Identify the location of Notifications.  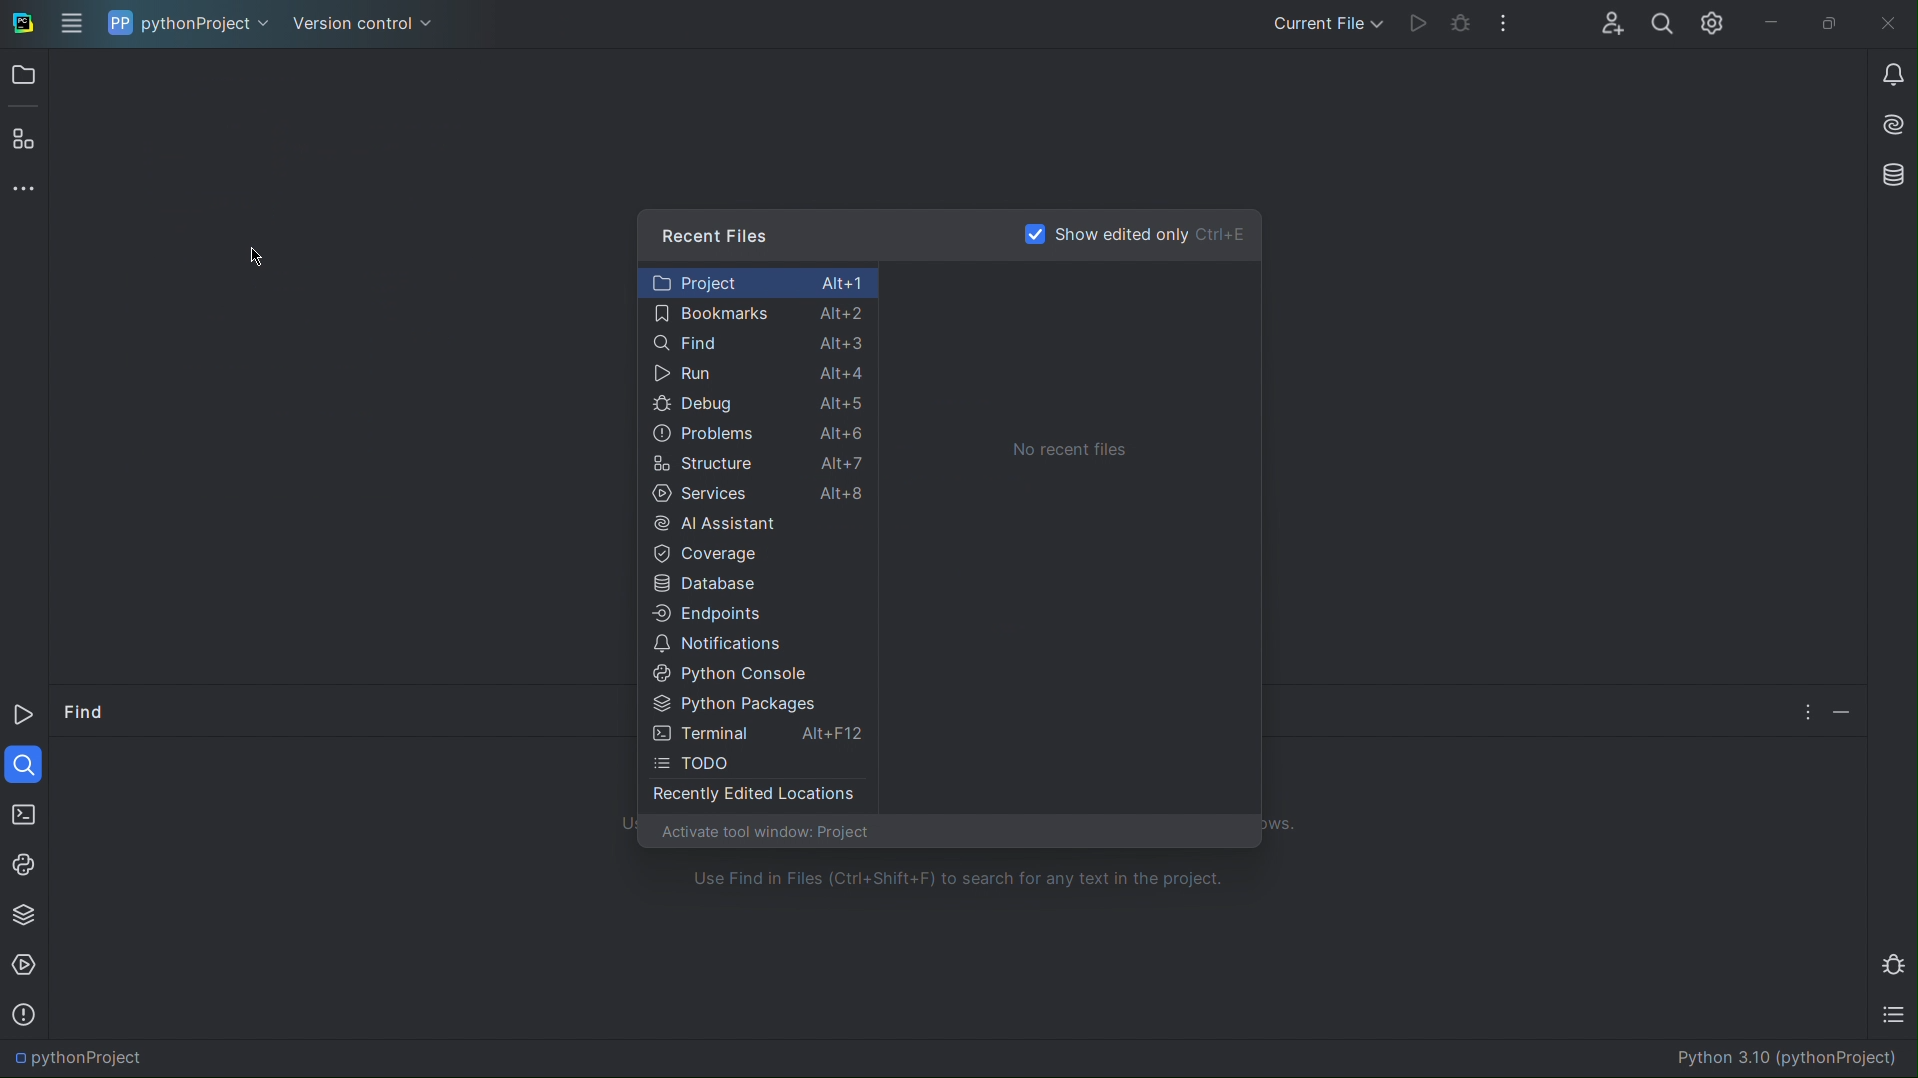
(1890, 72).